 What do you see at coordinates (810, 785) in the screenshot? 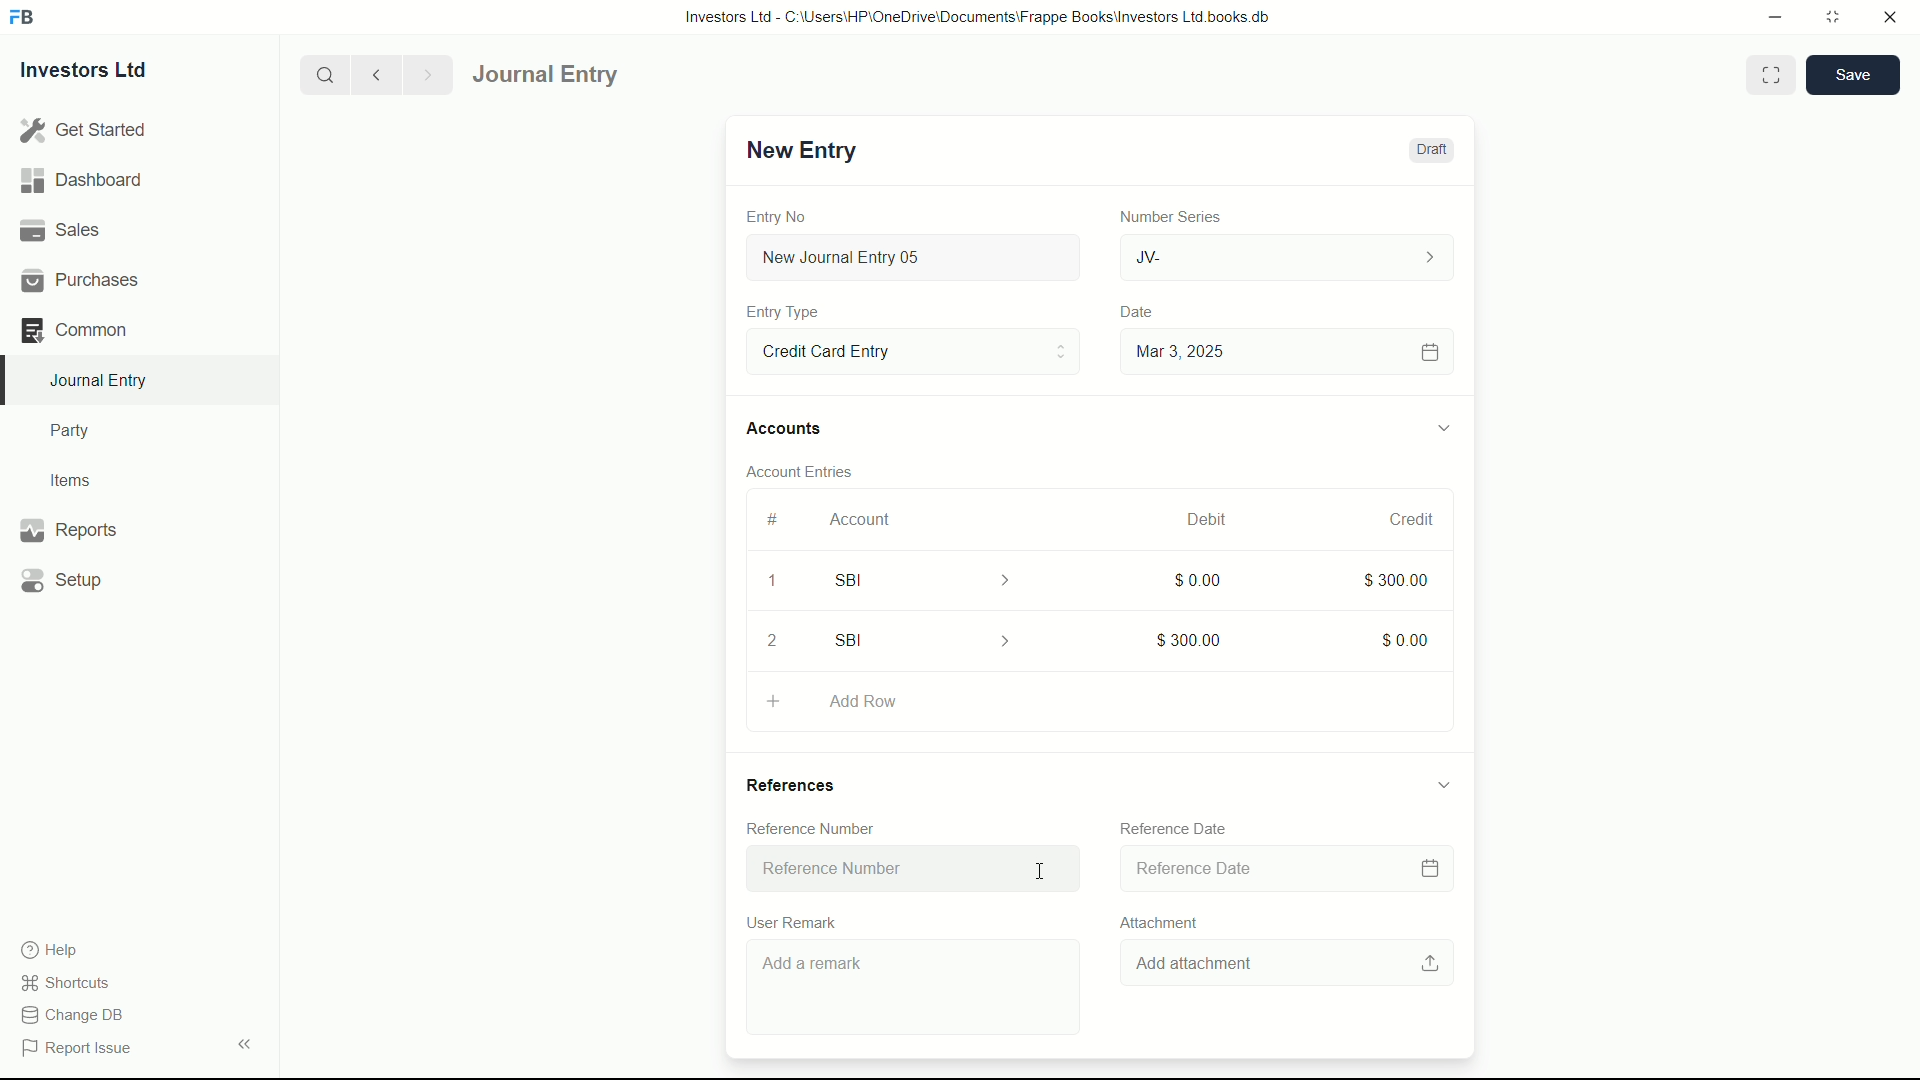
I see `References` at bounding box center [810, 785].